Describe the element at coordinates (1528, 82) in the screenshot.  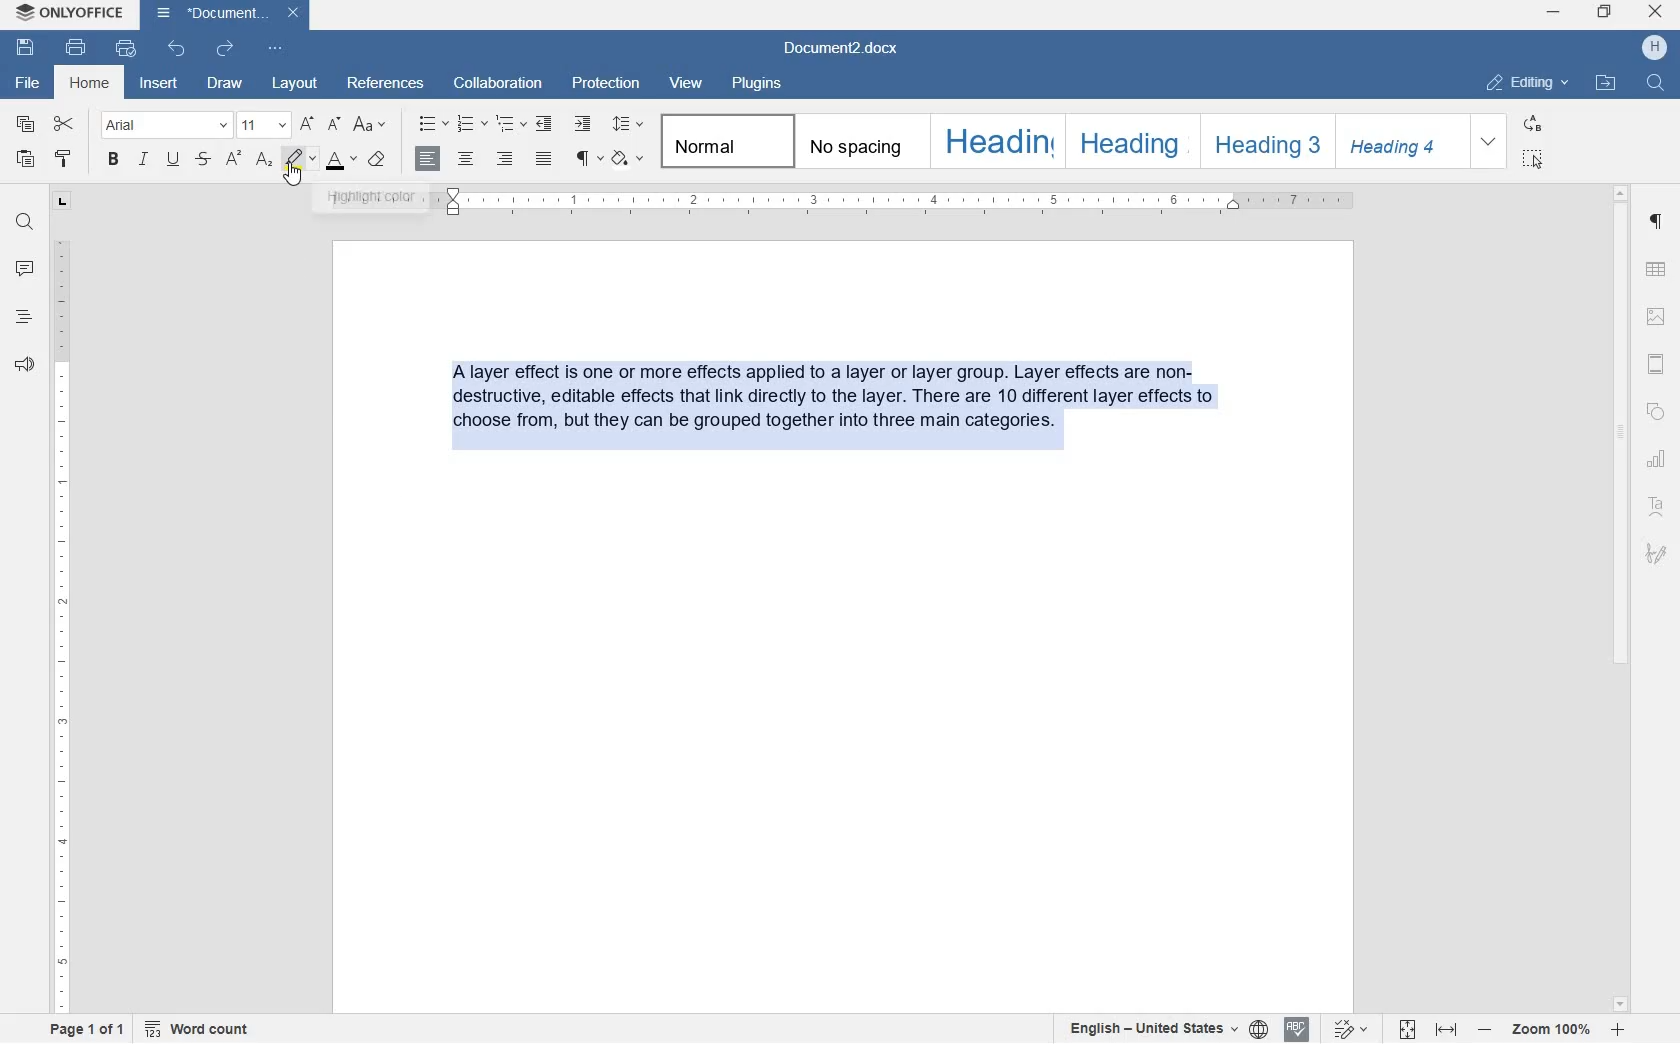
I see `editing` at that location.